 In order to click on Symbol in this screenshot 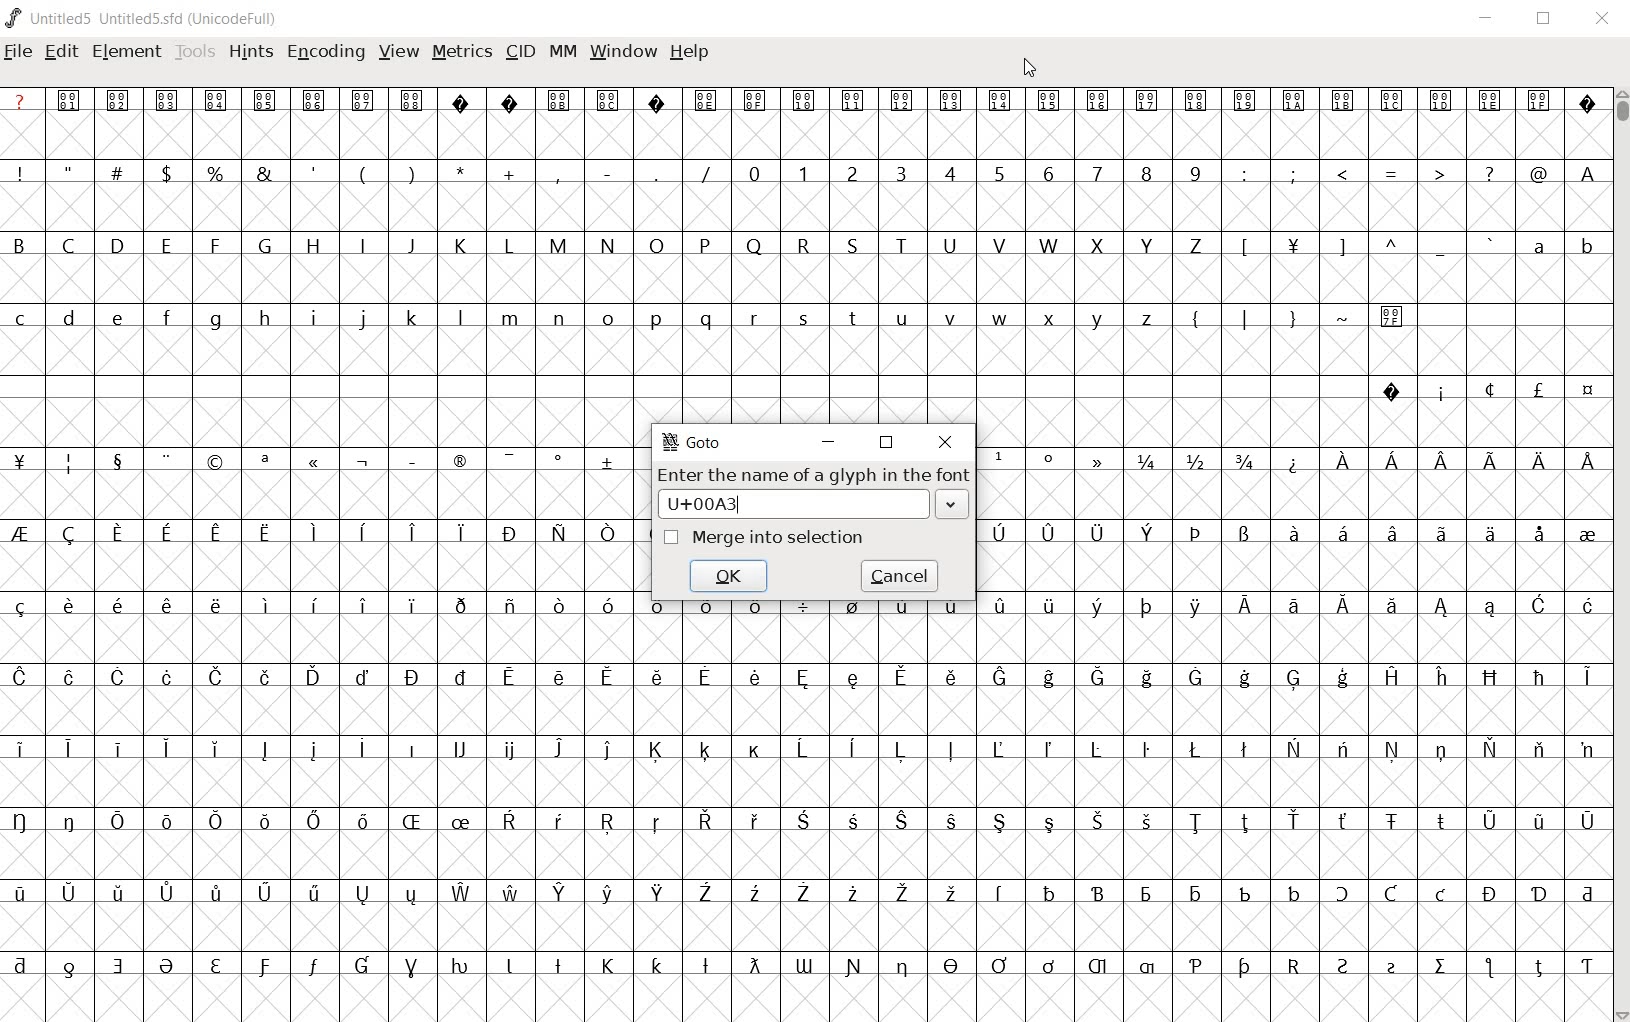, I will do `click(66, 607)`.